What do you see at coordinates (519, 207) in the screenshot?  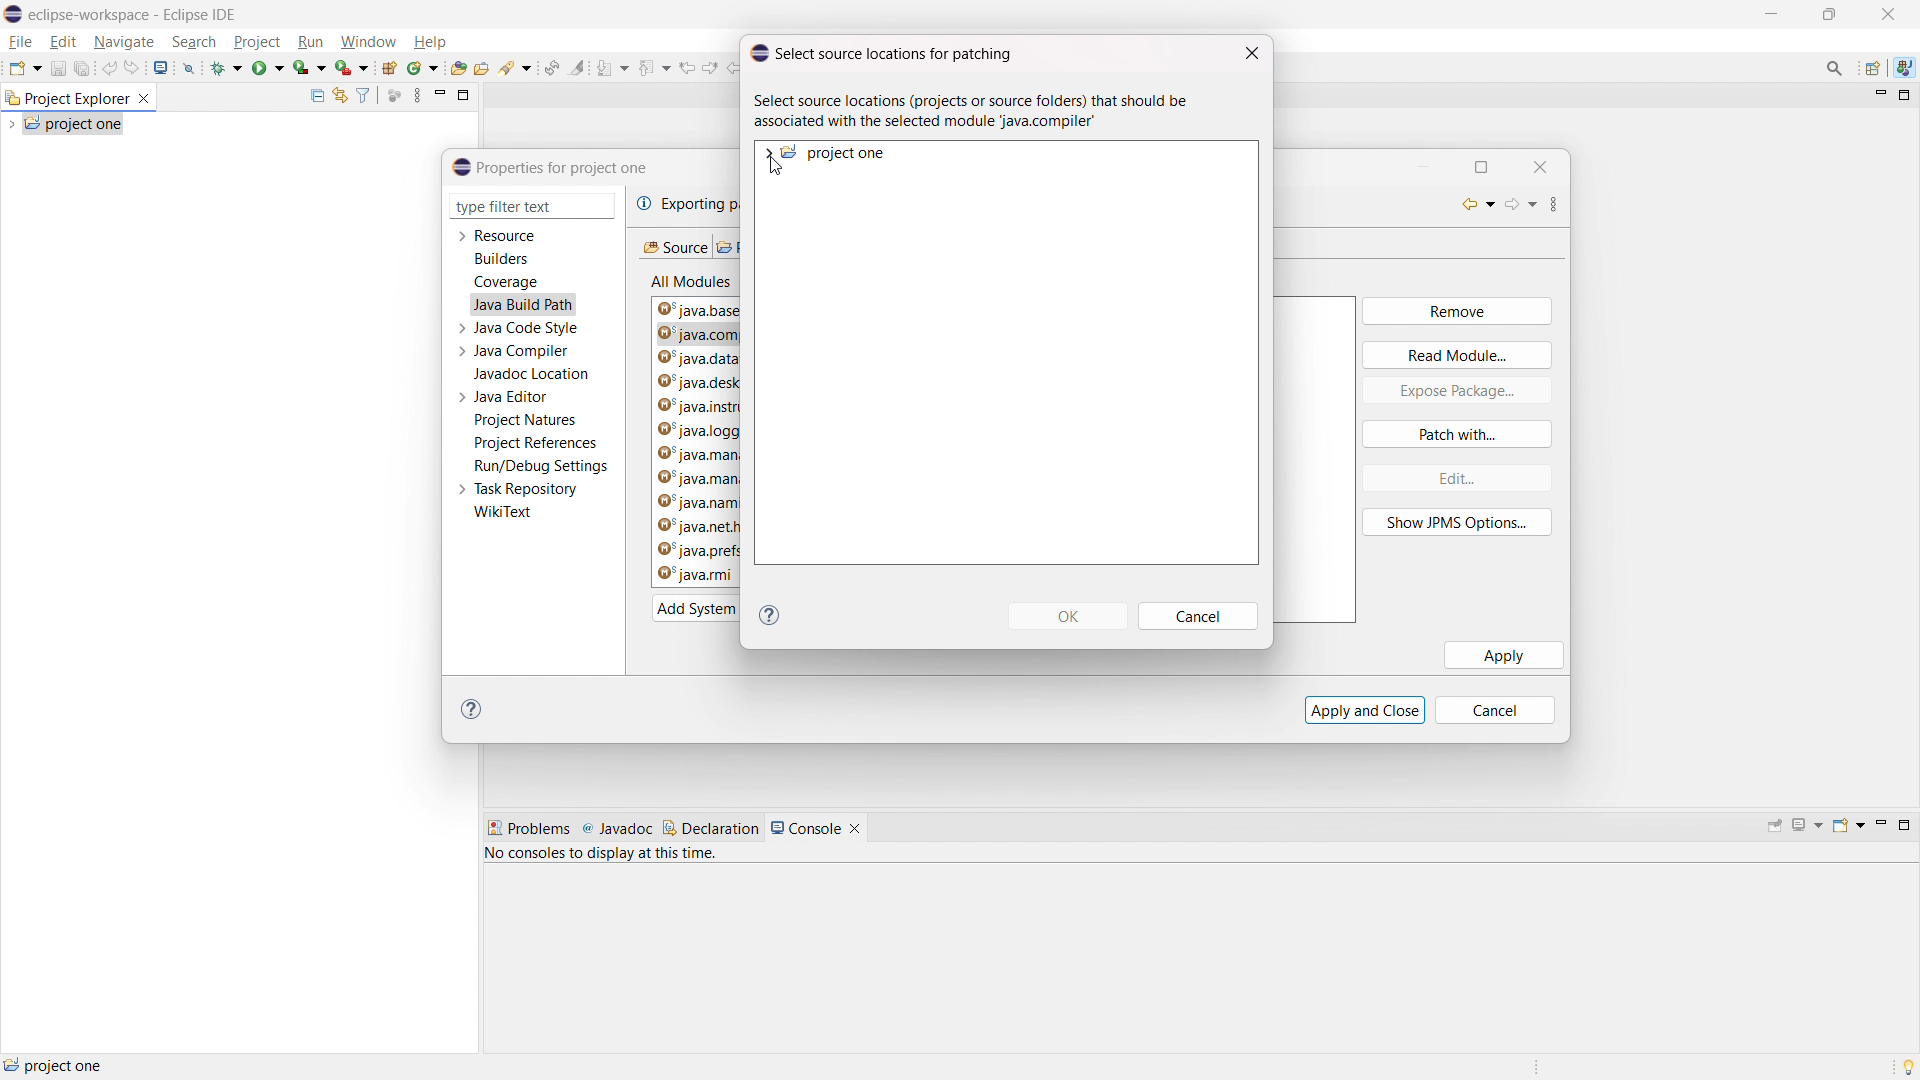 I see `type filter text` at bounding box center [519, 207].